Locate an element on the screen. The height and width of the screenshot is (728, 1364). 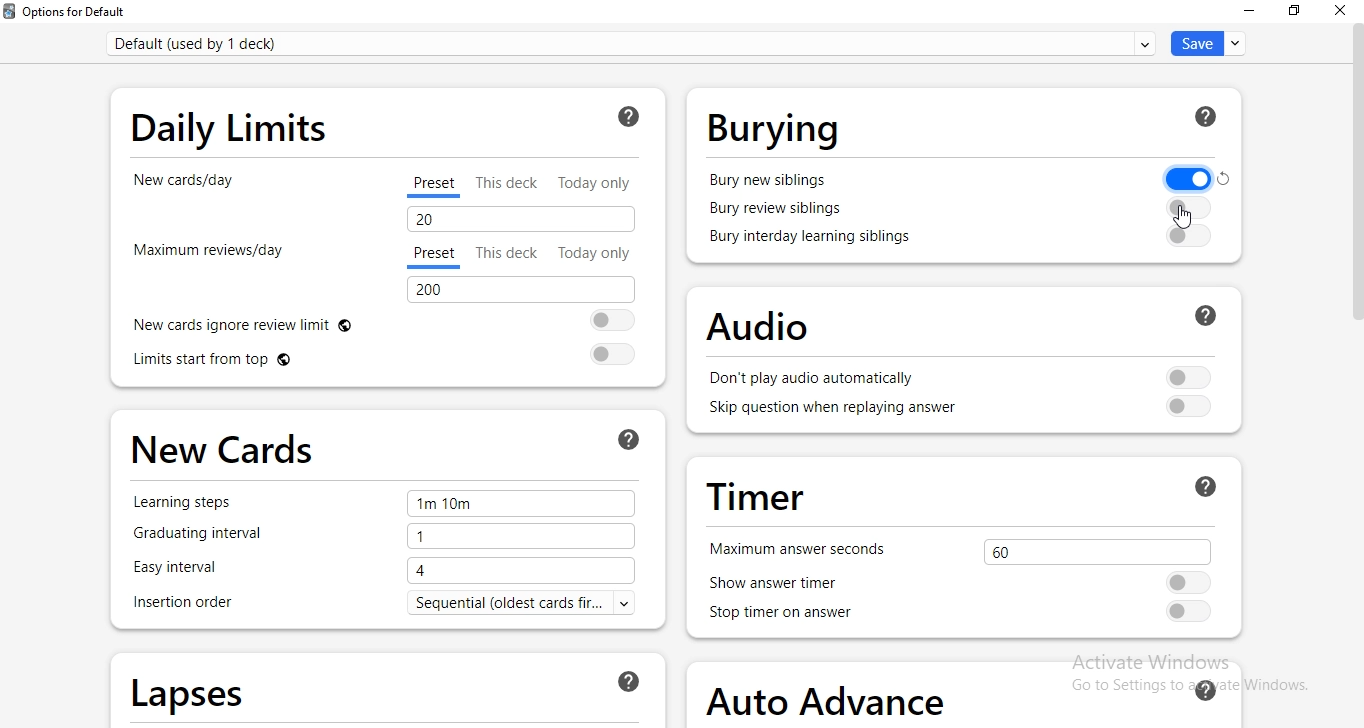
4 is located at coordinates (525, 569).